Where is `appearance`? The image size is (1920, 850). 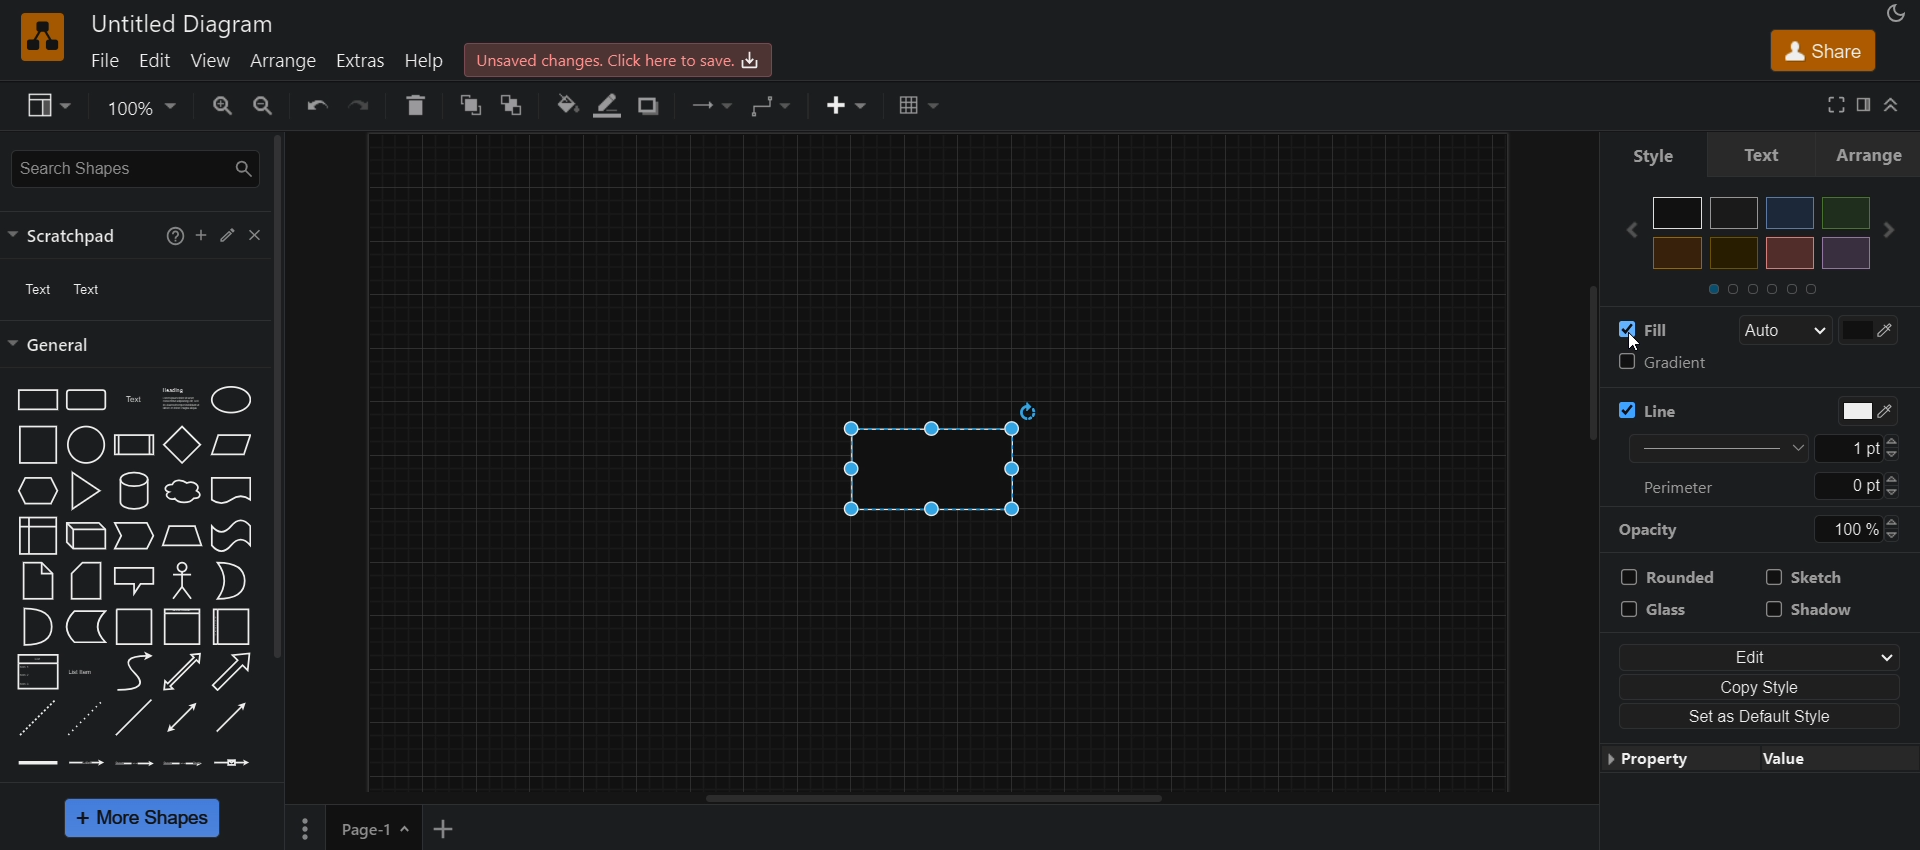
appearance is located at coordinates (1896, 12).